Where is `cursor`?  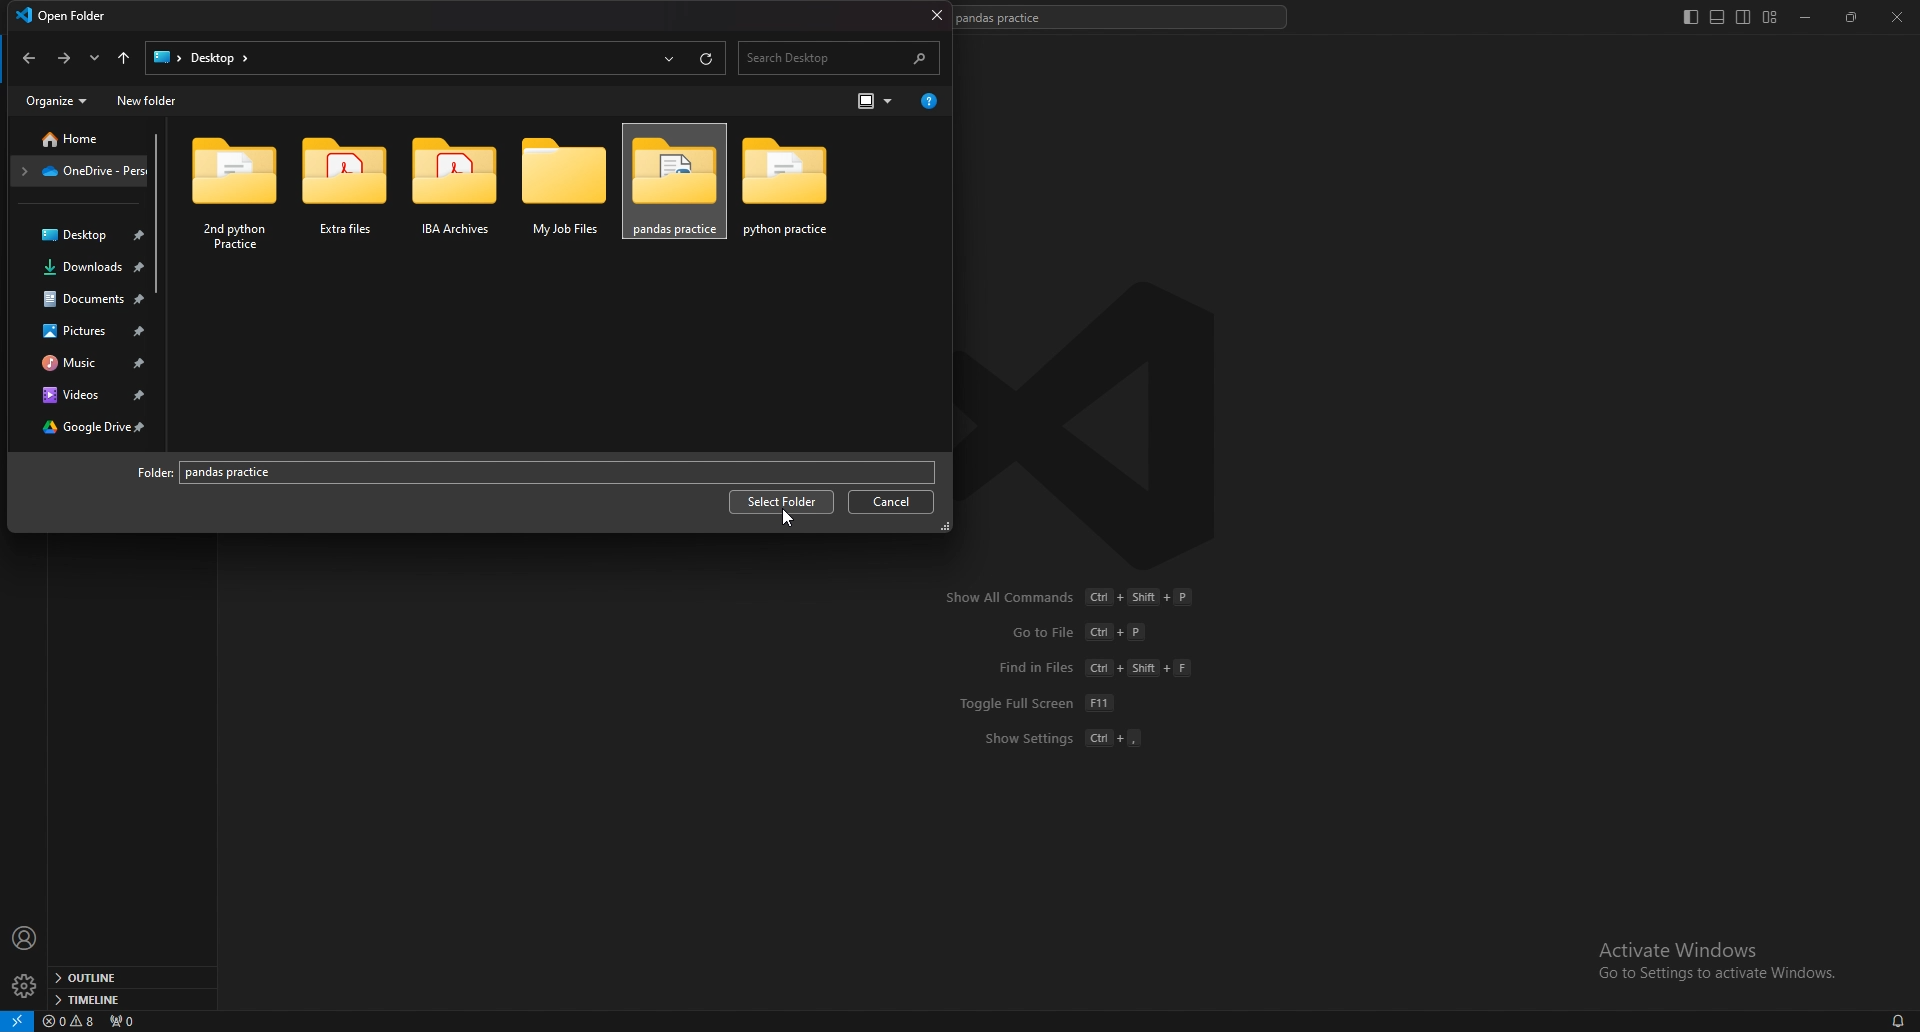 cursor is located at coordinates (784, 516).